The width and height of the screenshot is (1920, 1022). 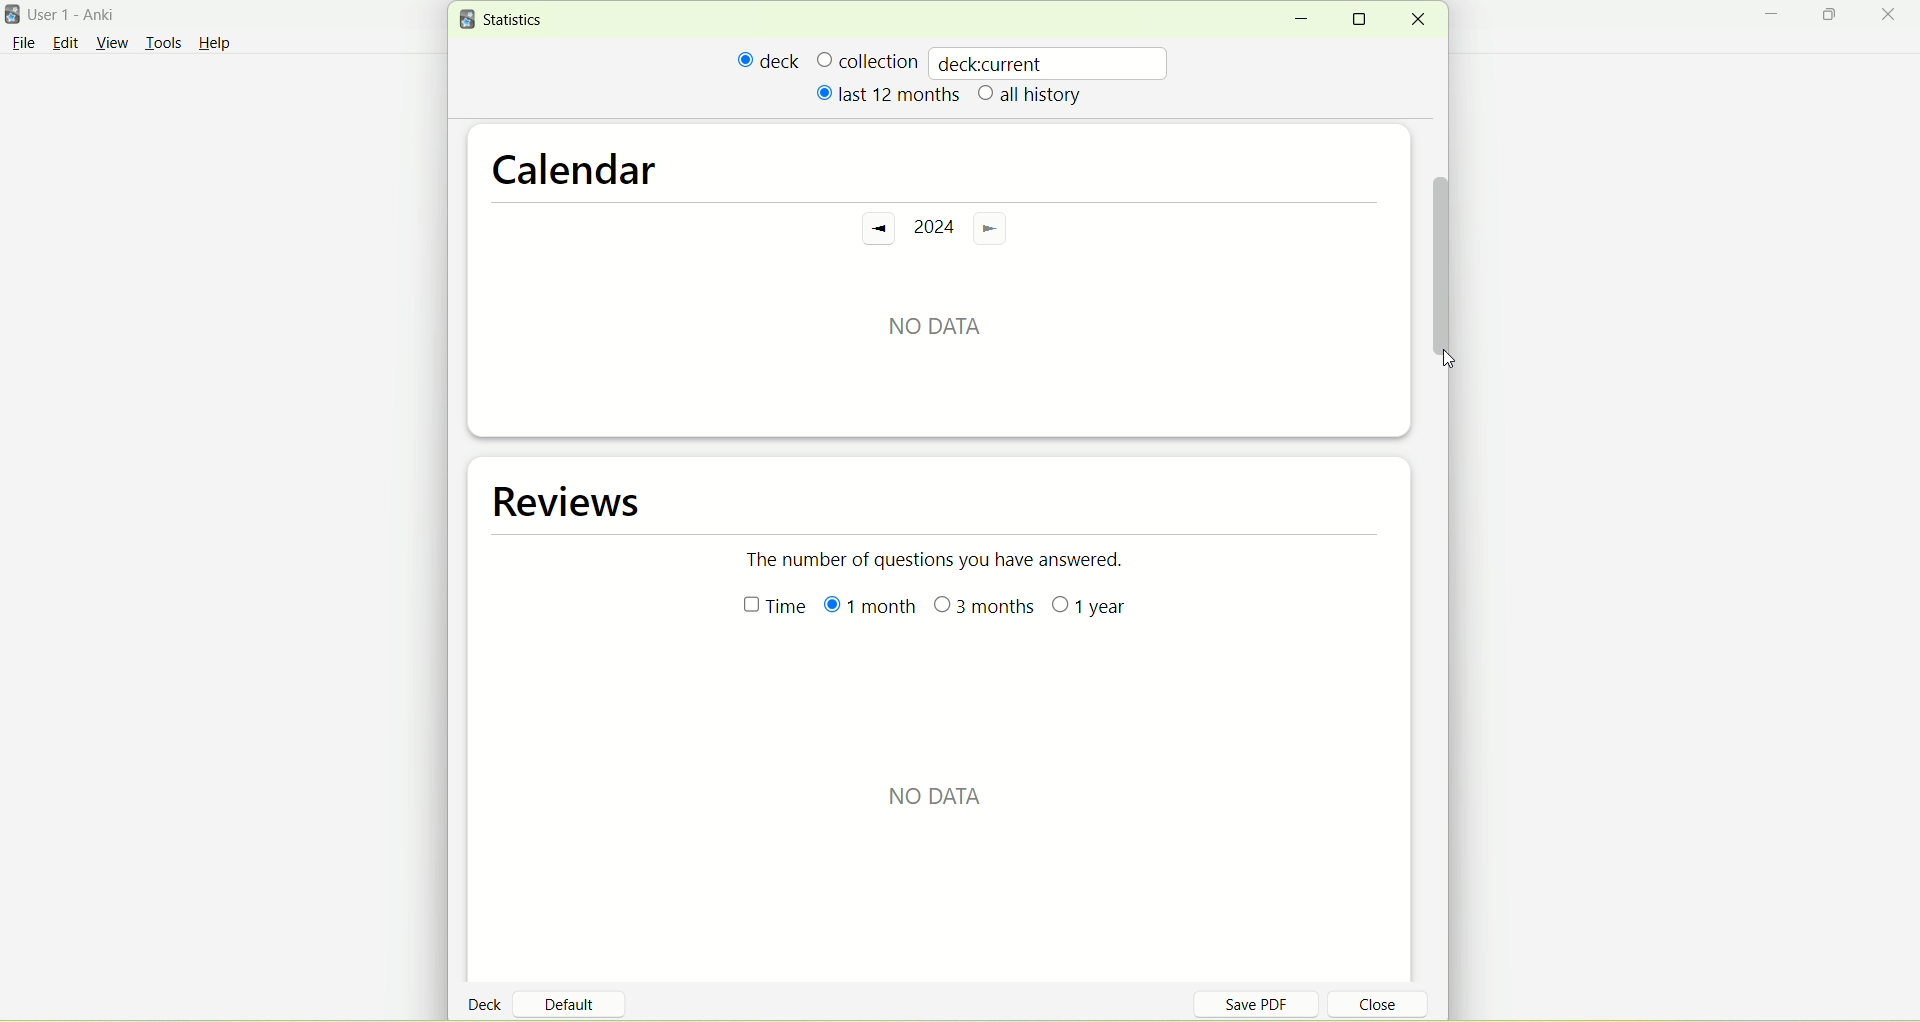 I want to click on vertical scroll bar, so click(x=1445, y=265).